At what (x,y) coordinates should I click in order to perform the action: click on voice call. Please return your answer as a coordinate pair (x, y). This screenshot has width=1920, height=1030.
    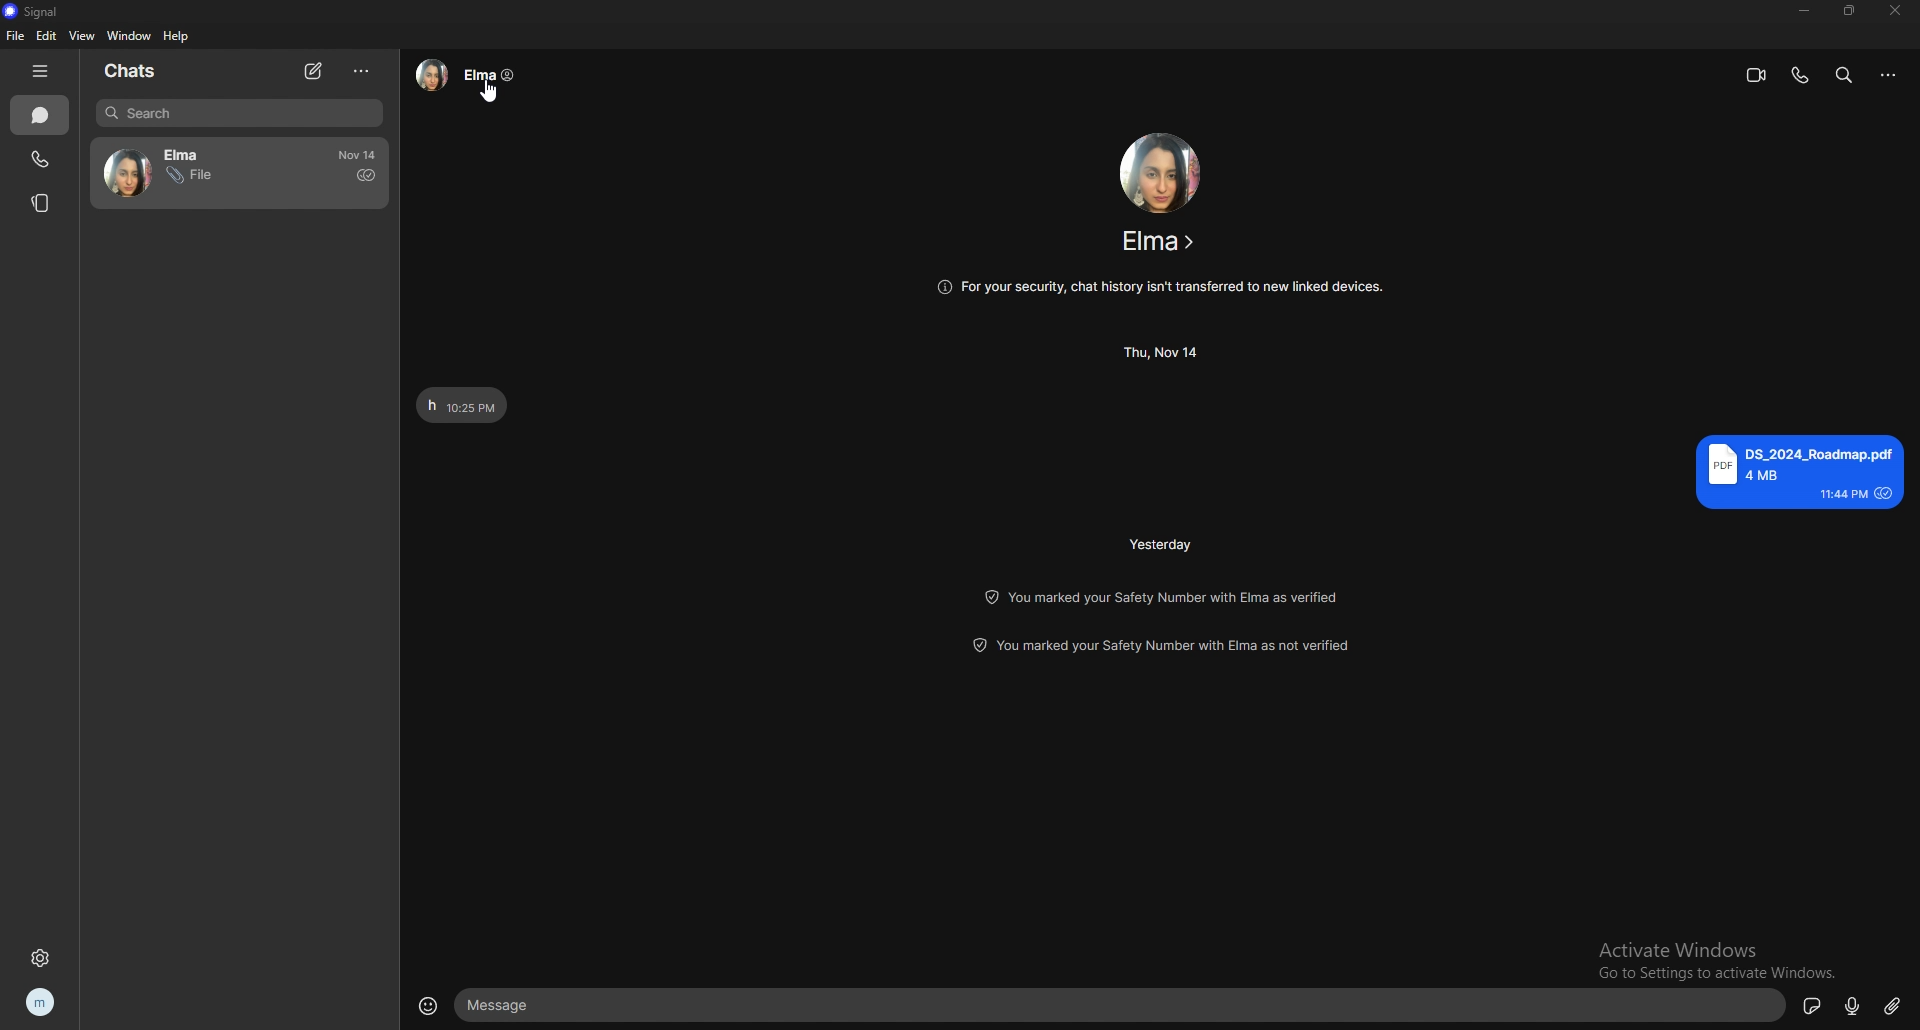
    Looking at the image, I should click on (1799, 74).